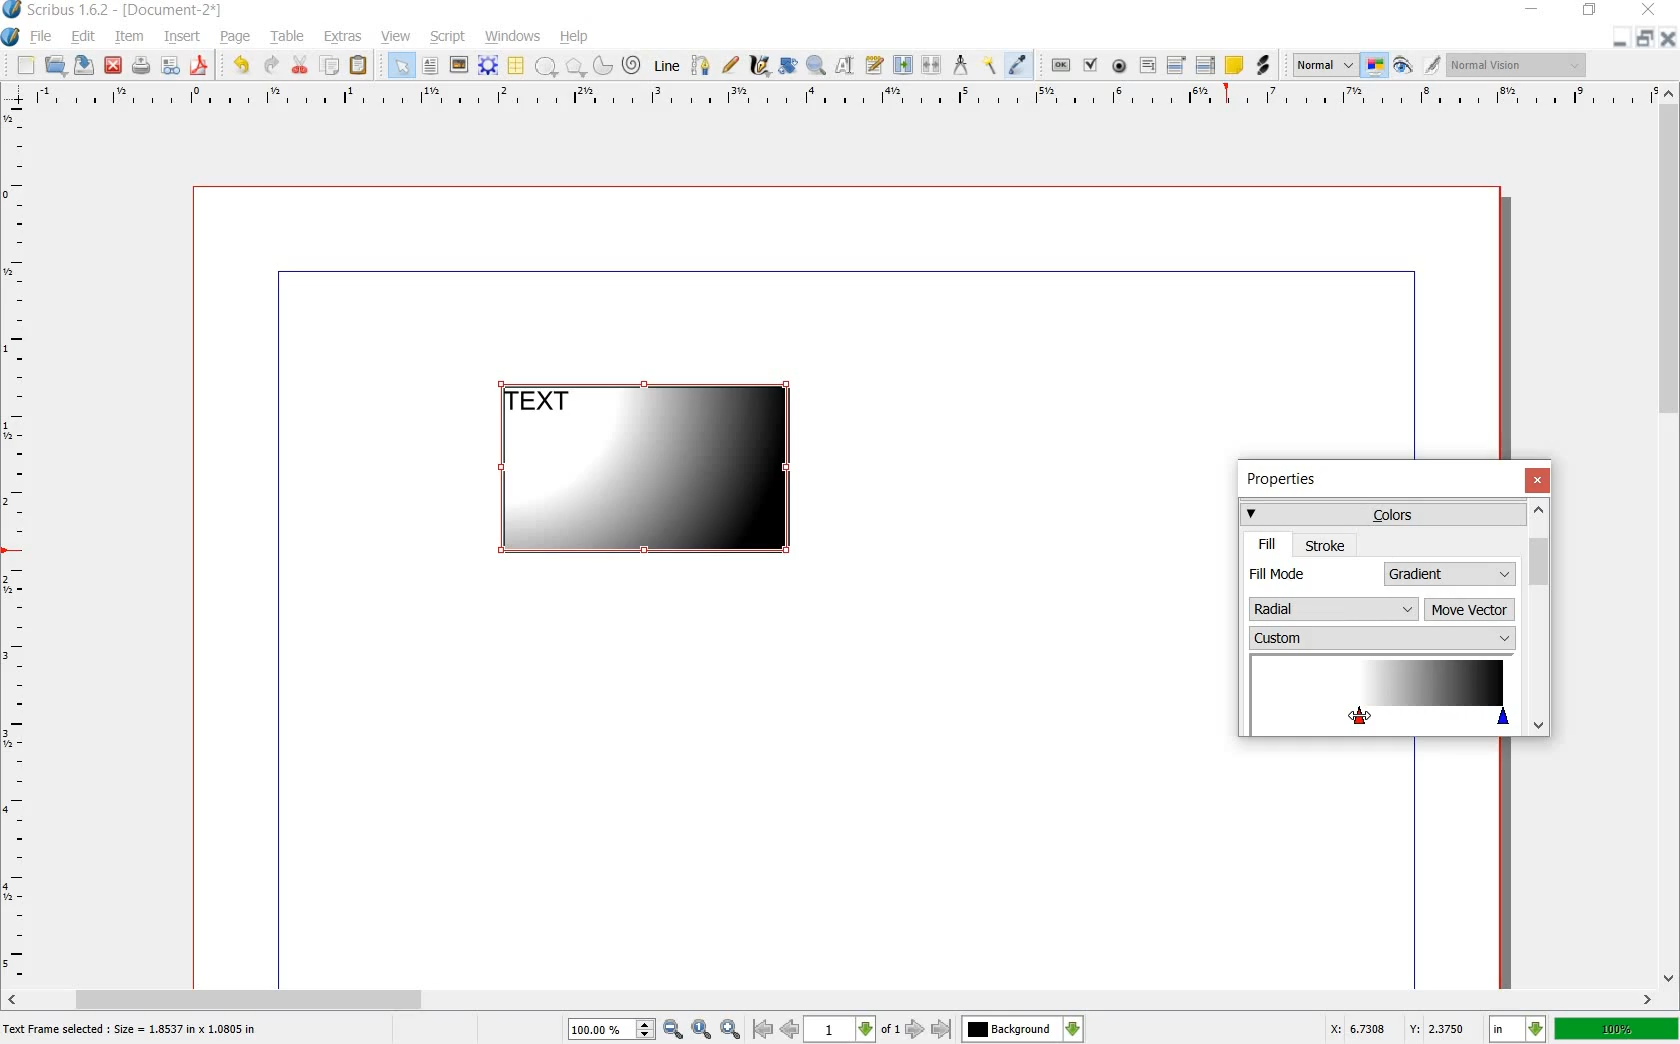 Image resolution: width=1680 pixels, height=1044 pixels. Describe the element at coordinates (26, 66) in the screenshot. I see `new` at that location.